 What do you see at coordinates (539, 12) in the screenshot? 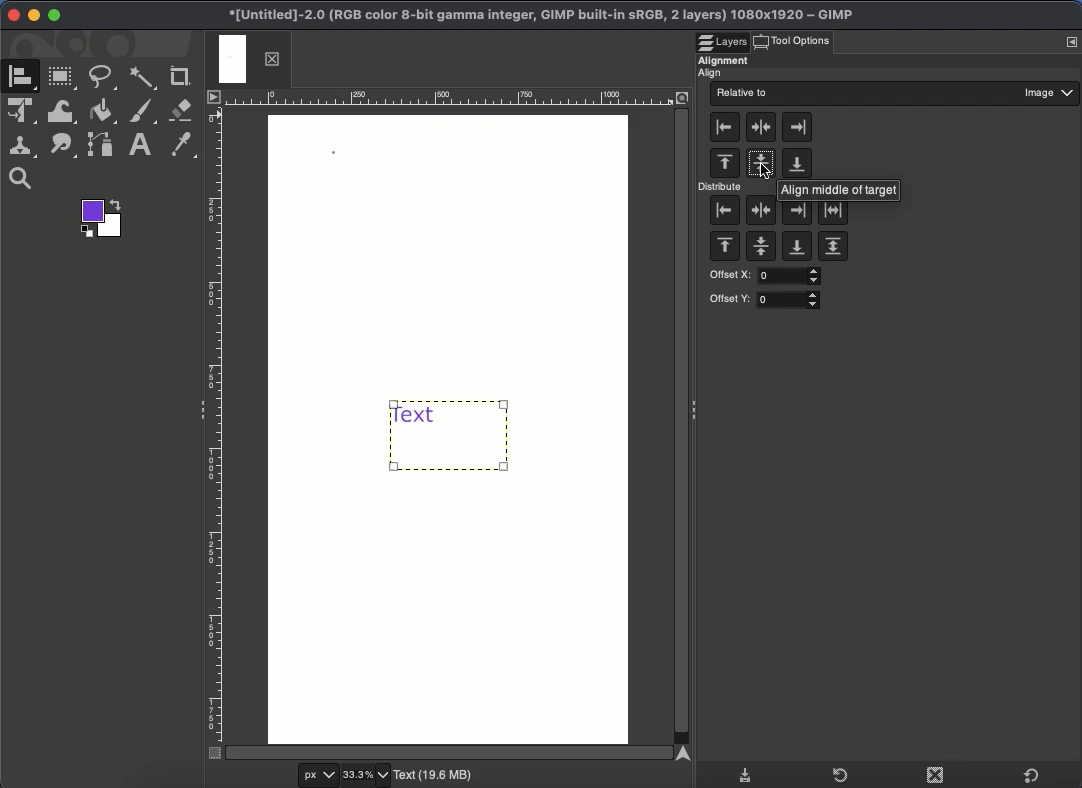
I see `Project name` at bounding box center [539, 12].